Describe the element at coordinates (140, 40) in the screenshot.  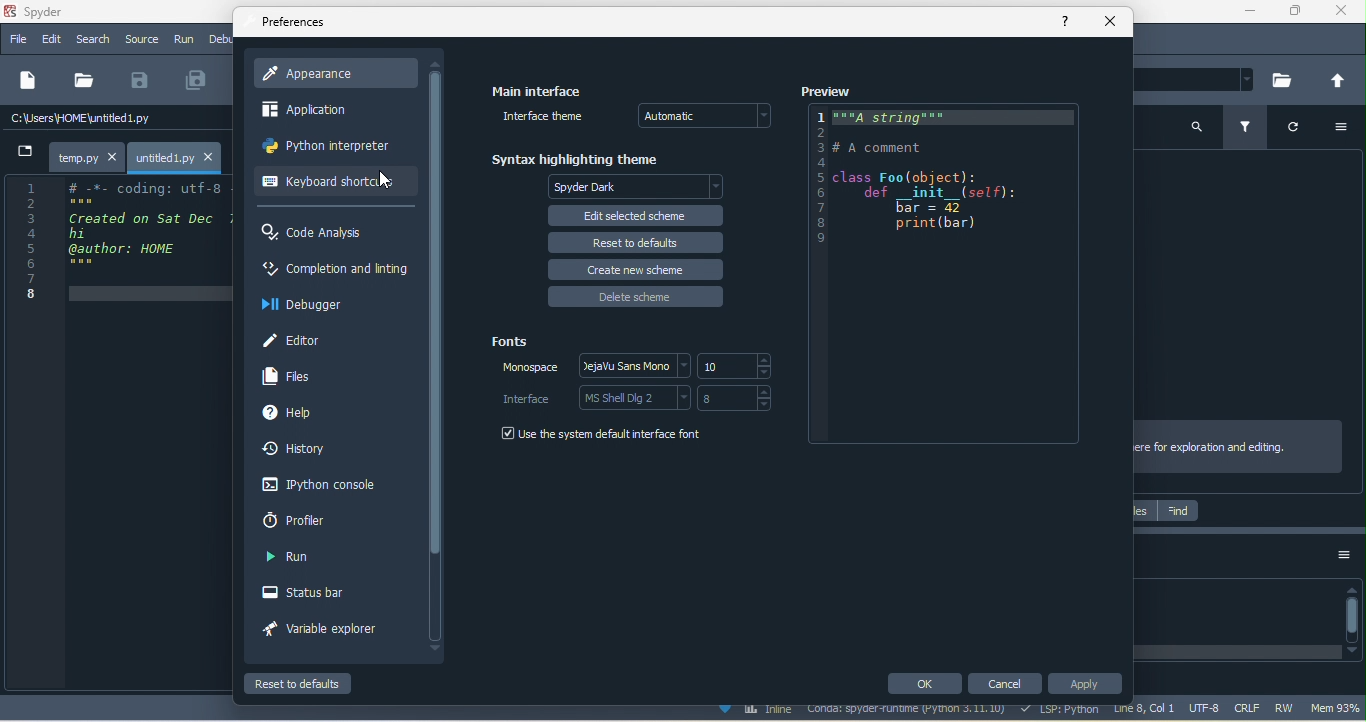
I see `source` at that location.